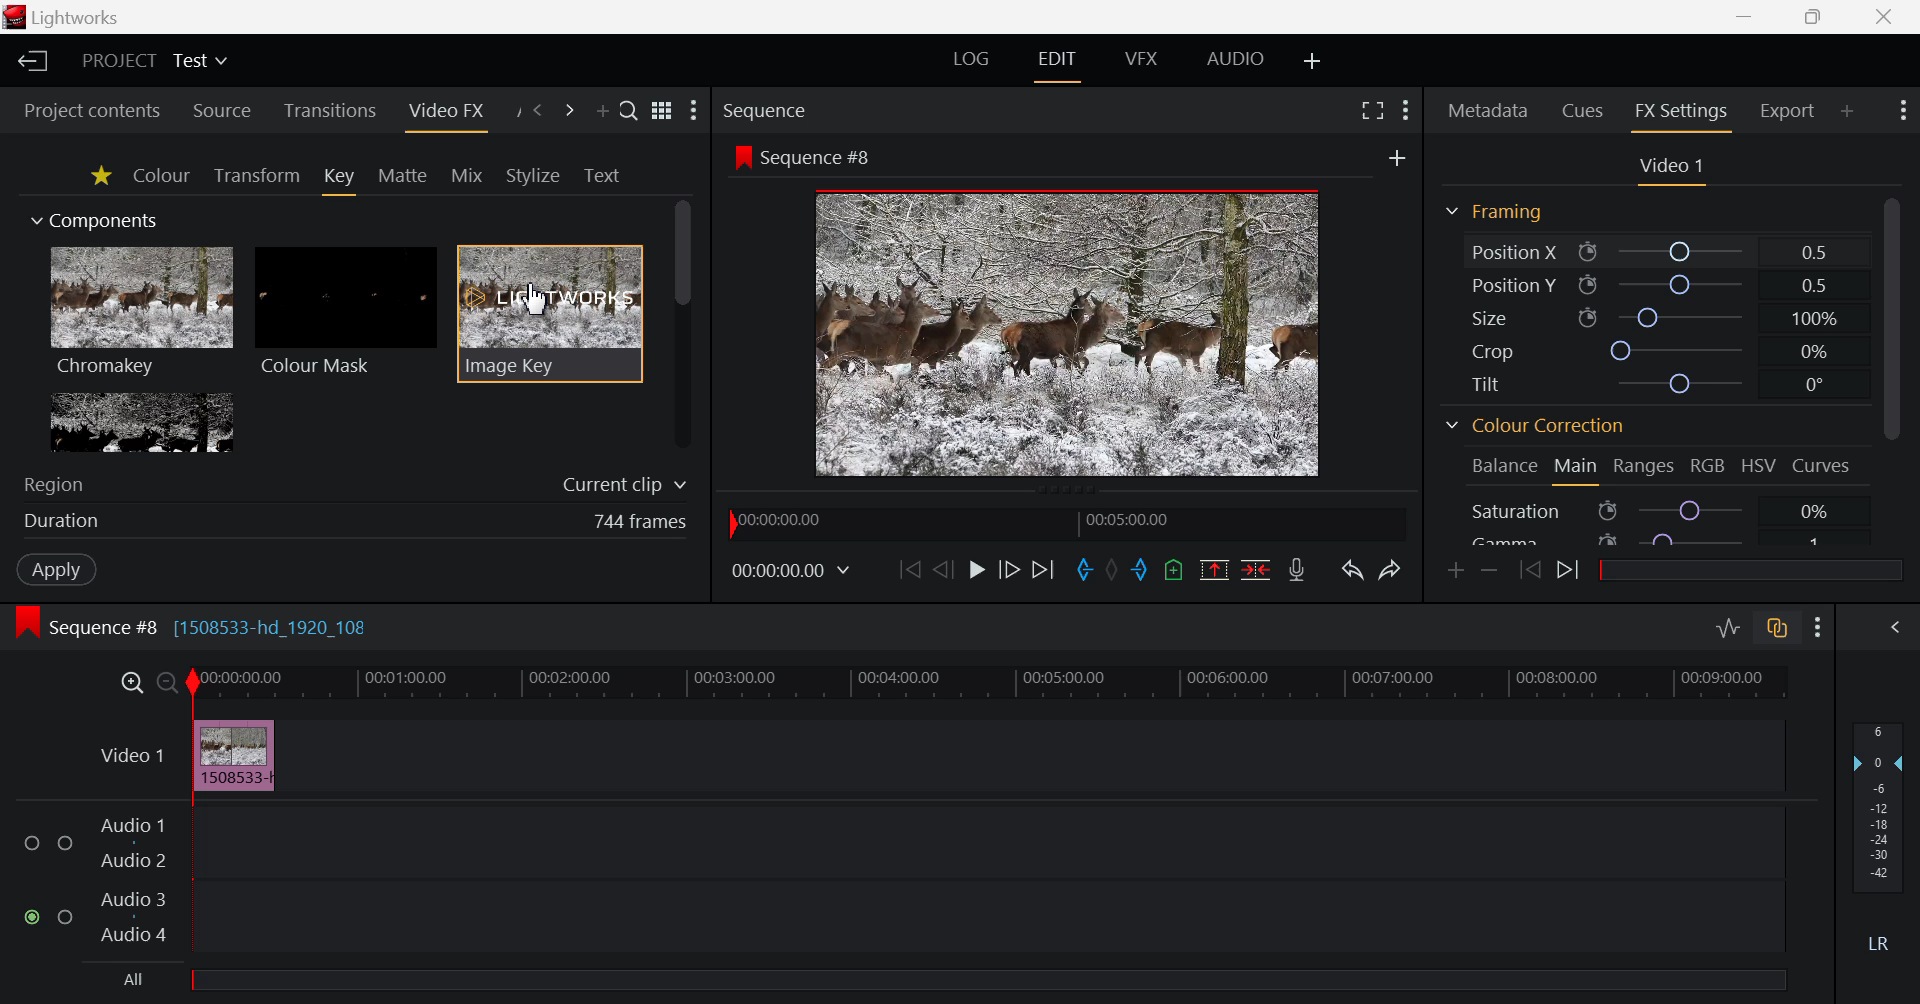 This screenshot has width=1920, height=1004. Describe the element at coordinates (1643, 465) in the screenshot. I see `Ranges` at that location.